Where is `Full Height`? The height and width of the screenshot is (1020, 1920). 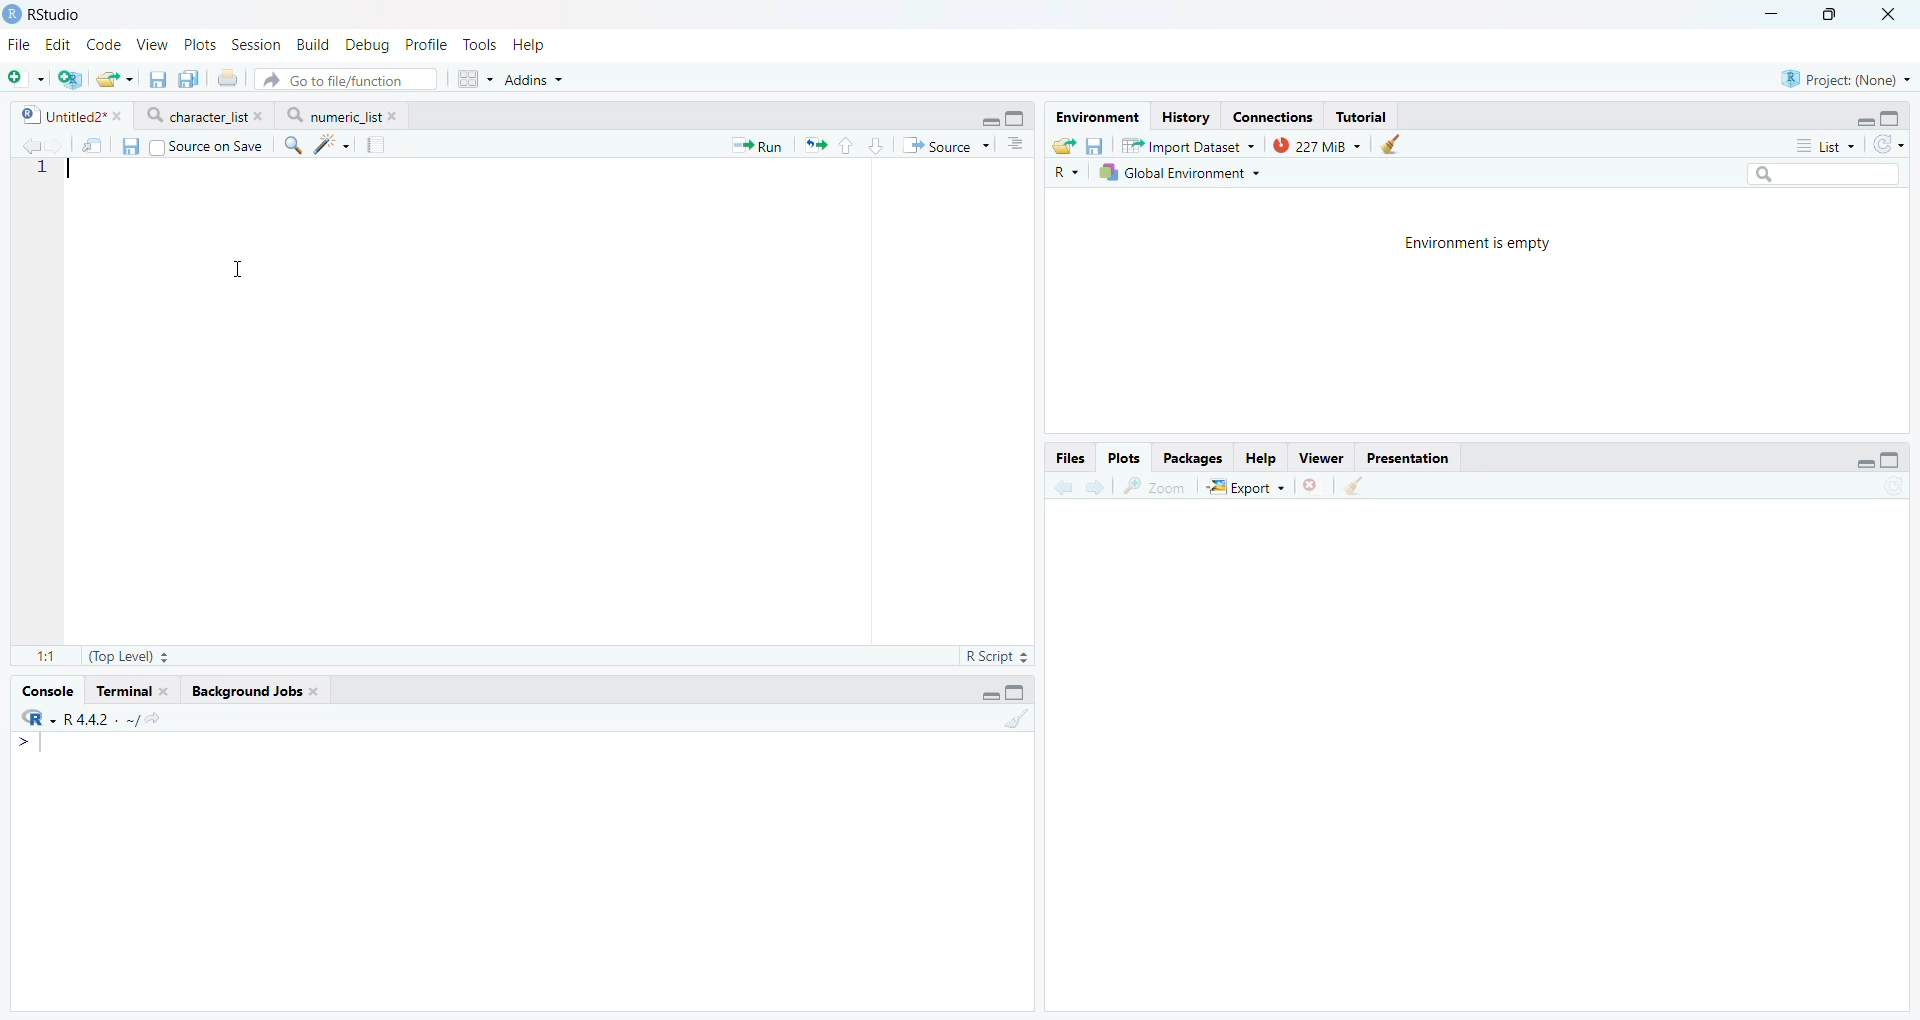 Full Height is located at coordinates (1017, 691).